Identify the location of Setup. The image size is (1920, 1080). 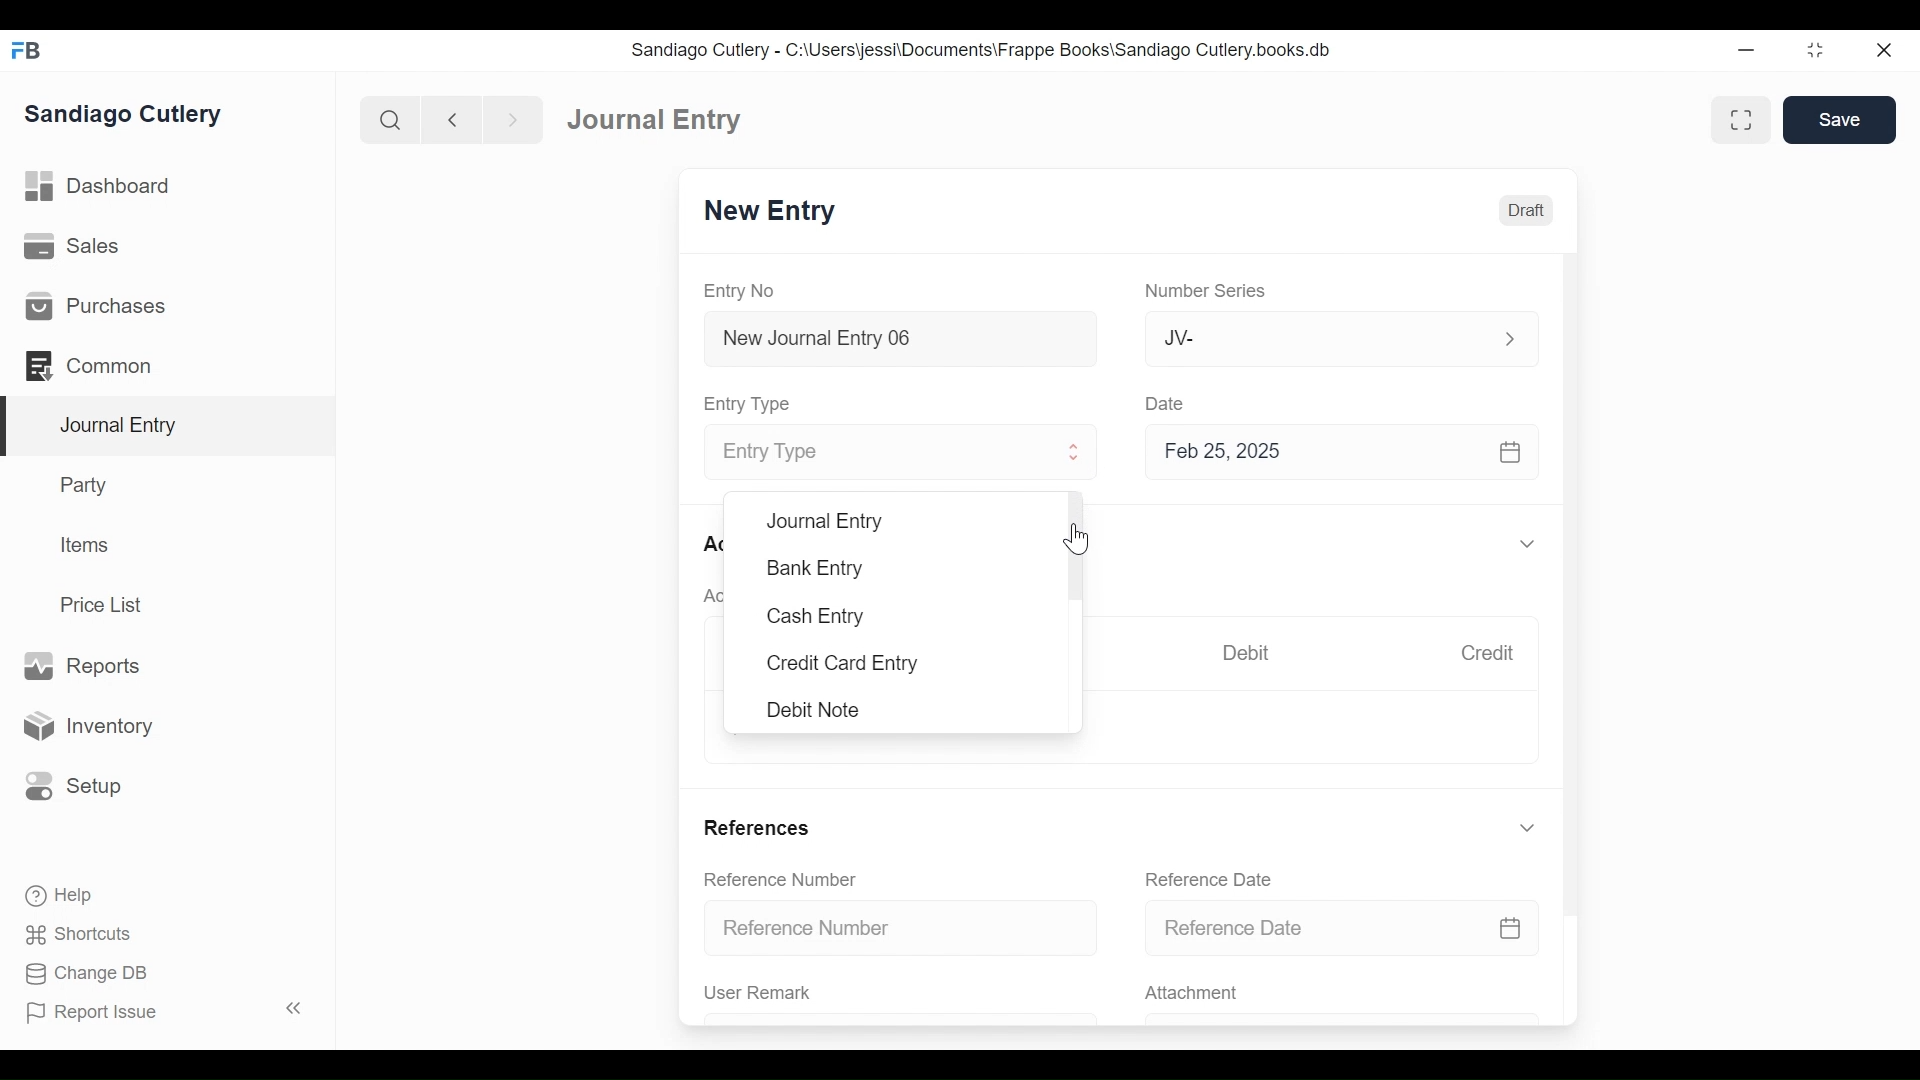
(69, 785).